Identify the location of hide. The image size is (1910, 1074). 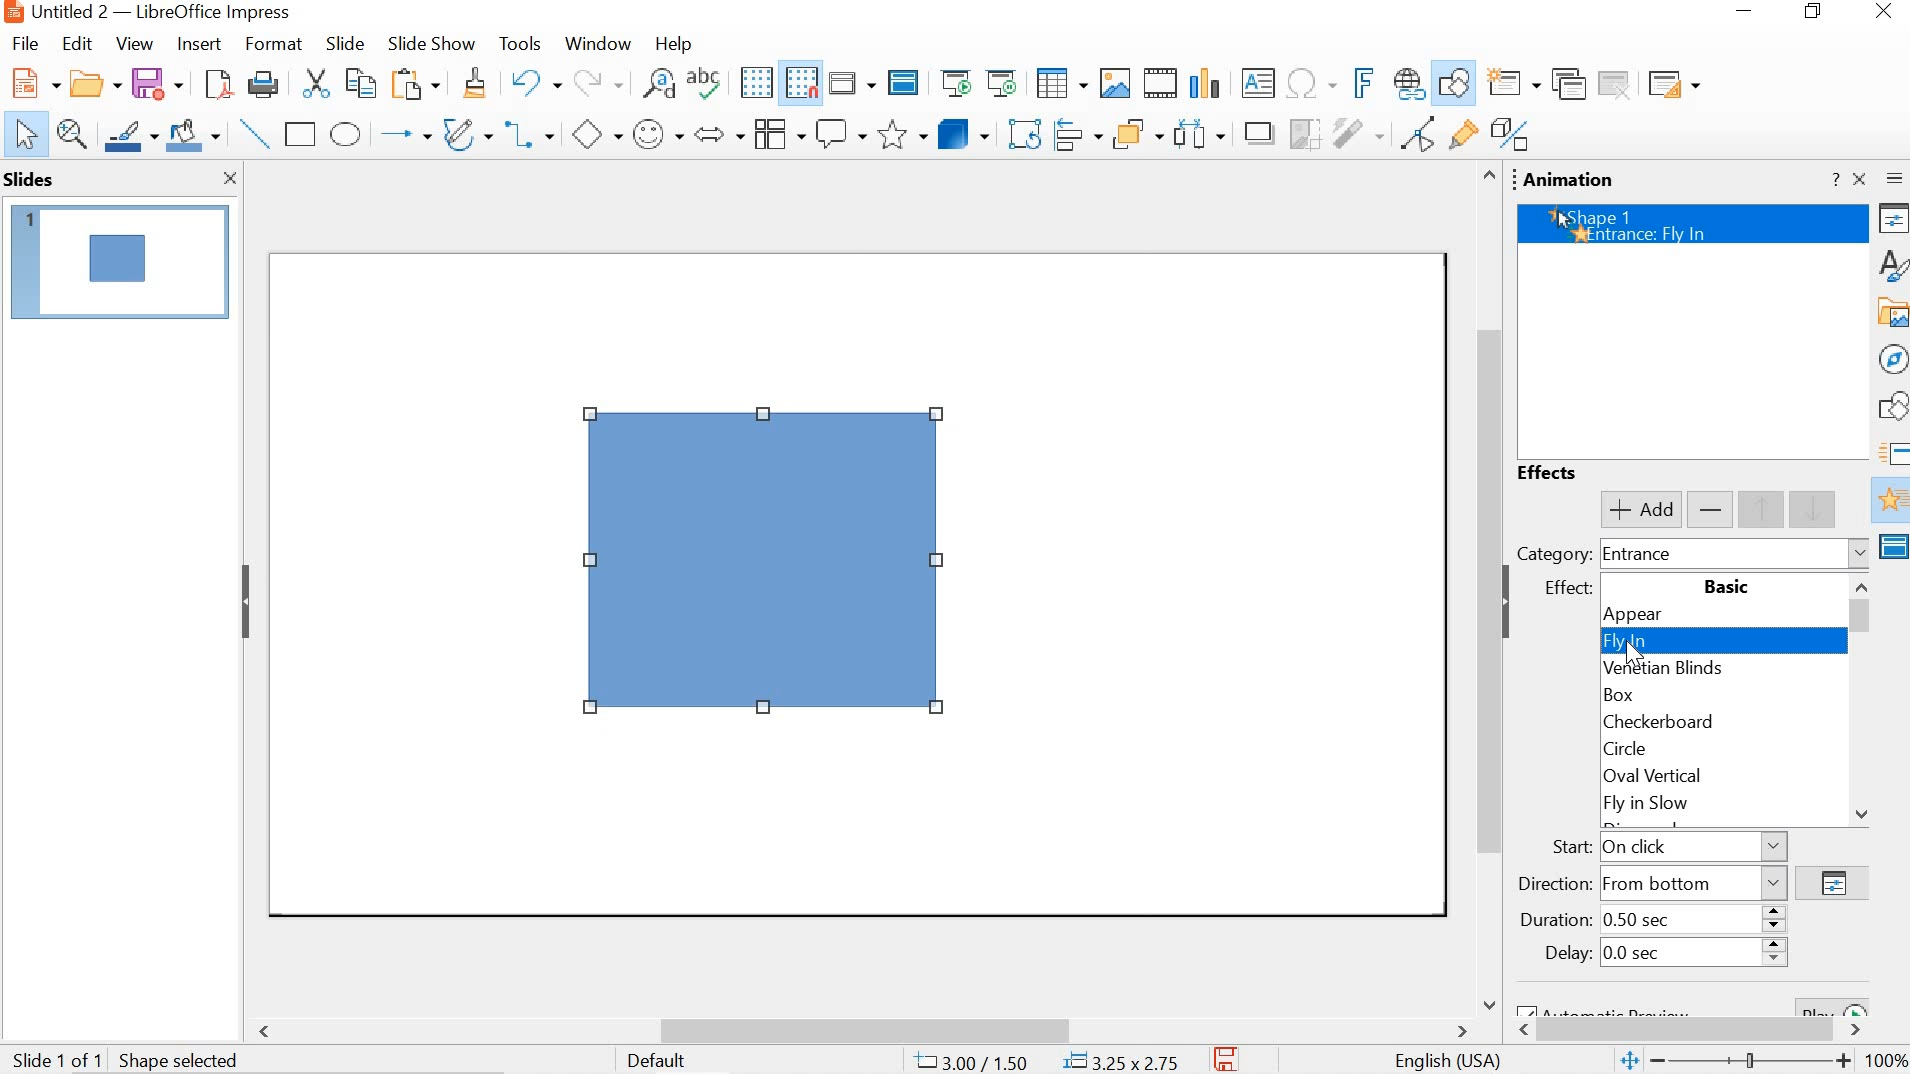
(1514, 605).